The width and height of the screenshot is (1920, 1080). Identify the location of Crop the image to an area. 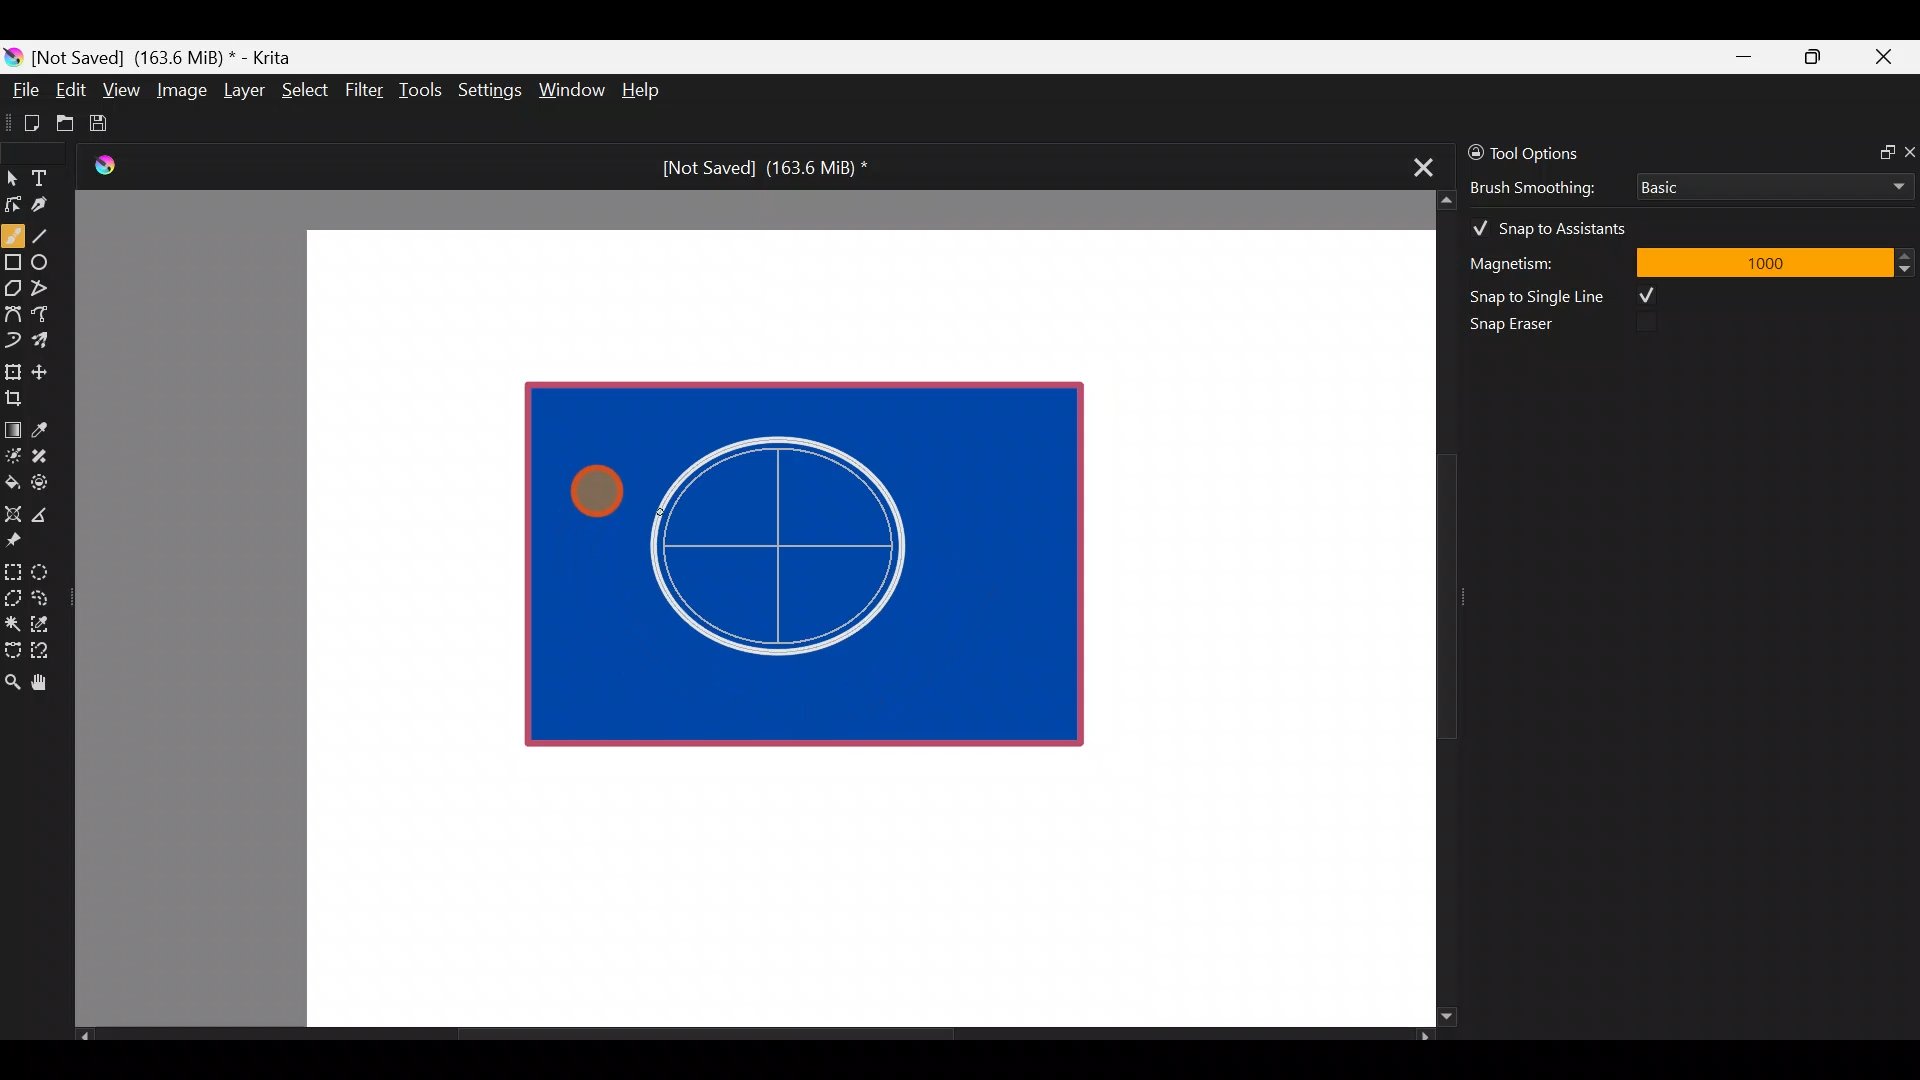
(20, 397).